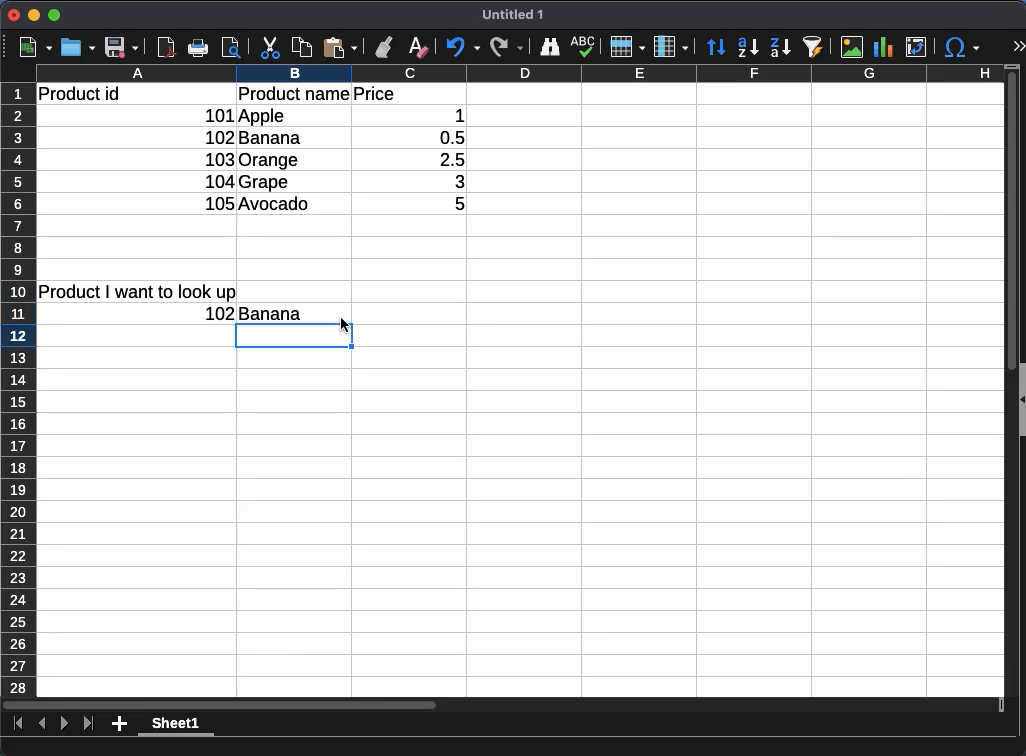 This screenshot has width=1026, height=756. What do you see at coordinates (270, 47) in the screenshot?
I see `cut` at bounding box center [270, 47].